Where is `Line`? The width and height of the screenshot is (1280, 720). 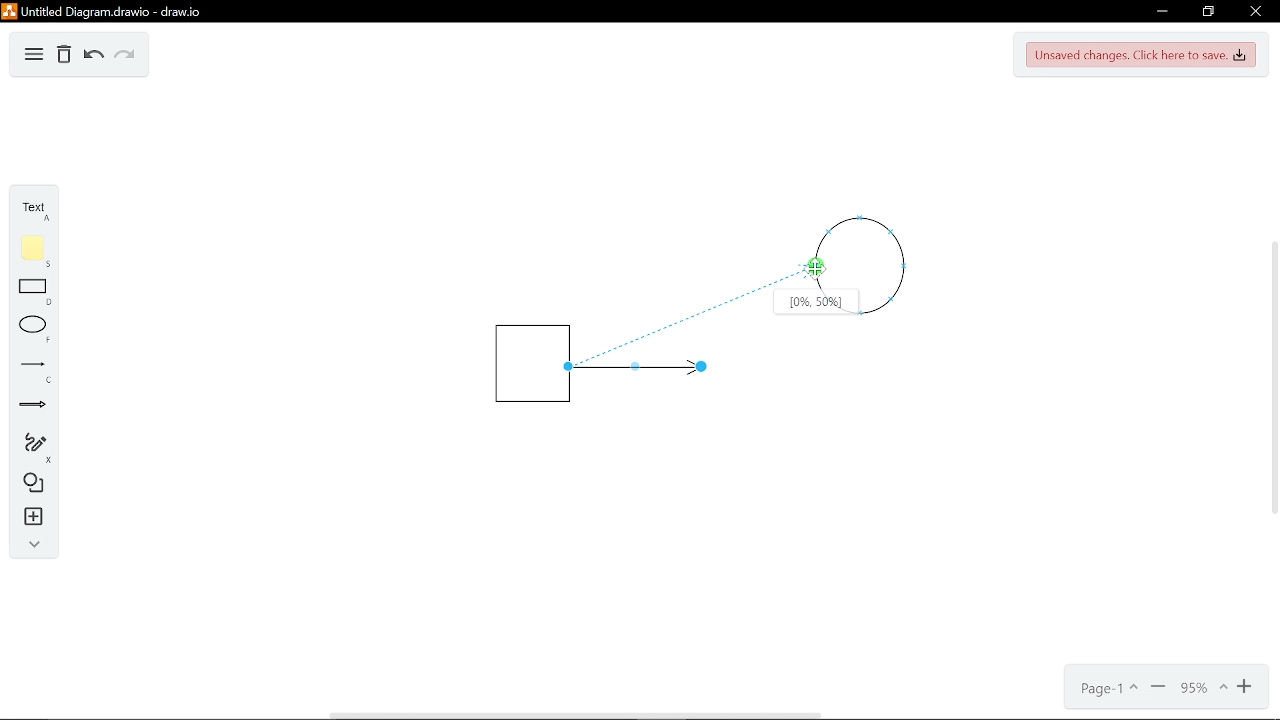 Line is located at coordinates (30, 368).